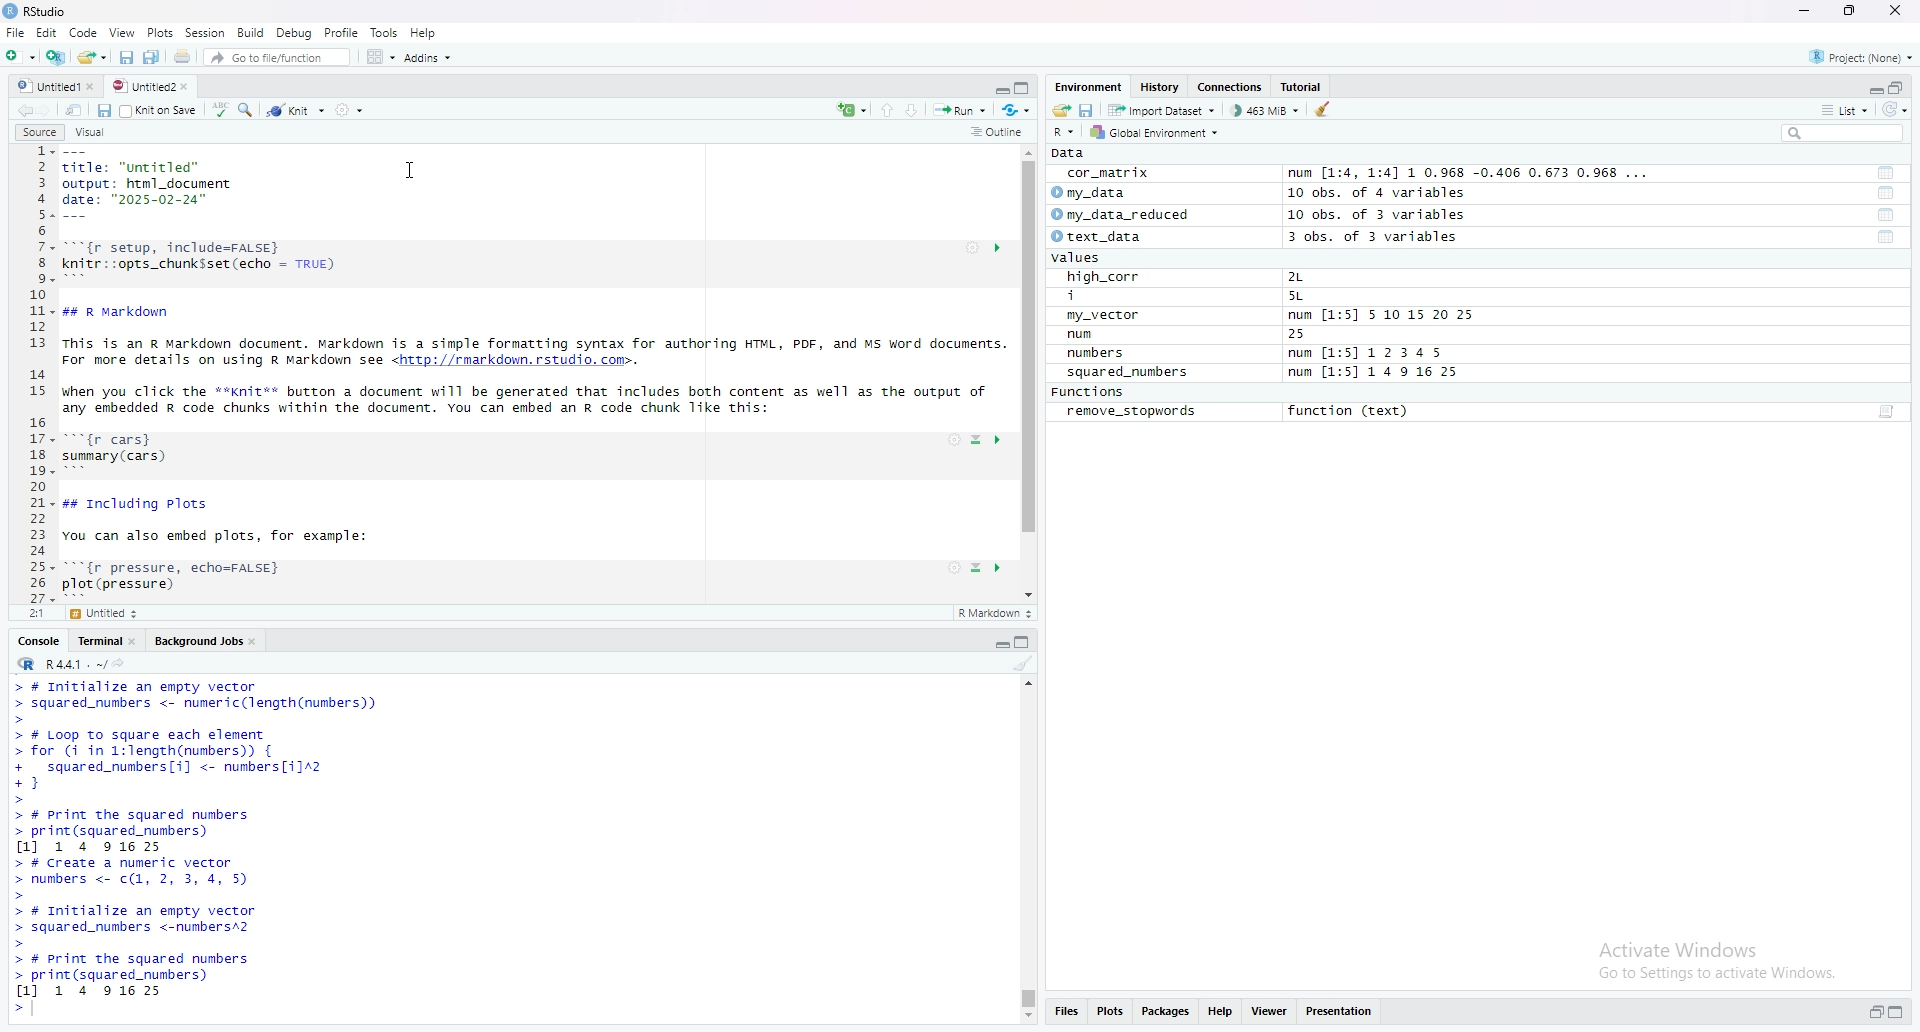 Image resolution: width=1920 pixels, height=1032 pixels. Describe the element at coordinates (1026, 1019) in the screenshot. I see `Scrollbar down` at that location.